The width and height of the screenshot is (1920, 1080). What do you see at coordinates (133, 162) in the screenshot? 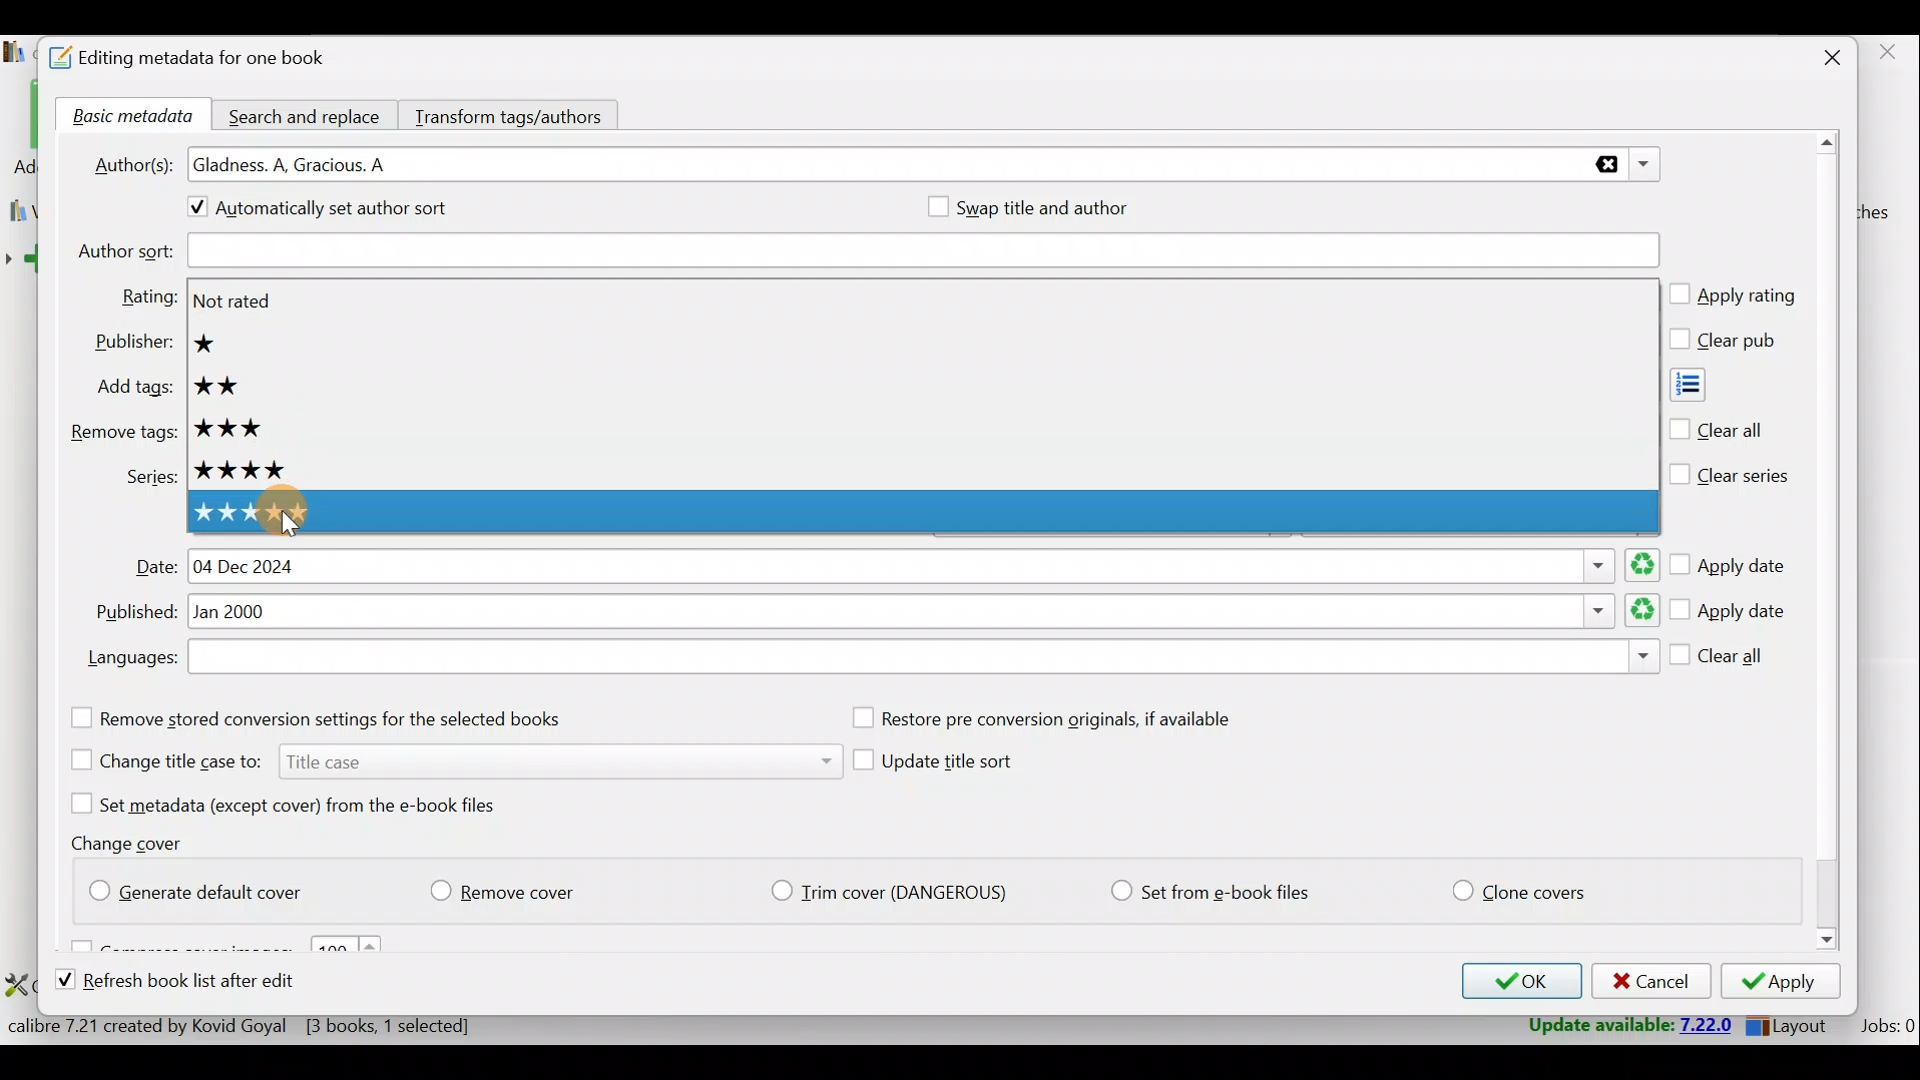
I see `Author(s):` at bounding box center [133, 162].